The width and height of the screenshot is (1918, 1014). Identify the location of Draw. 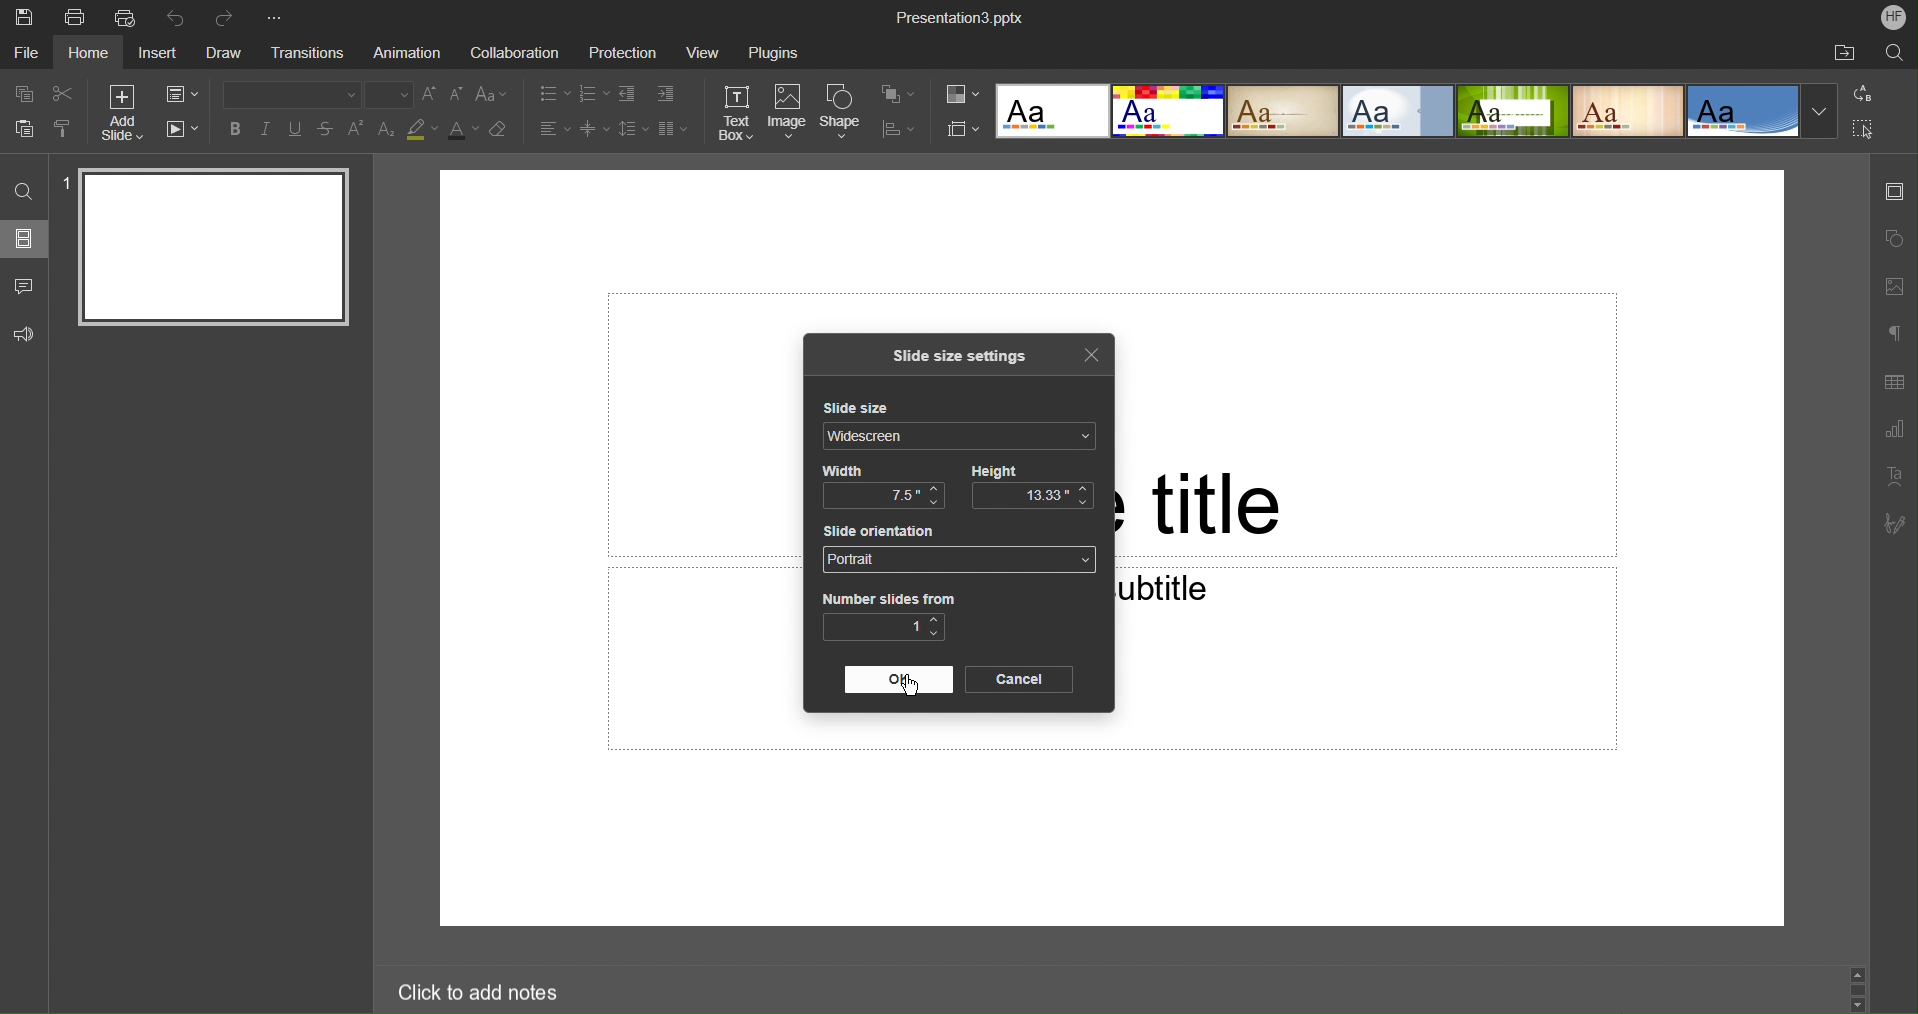
(224, 54).